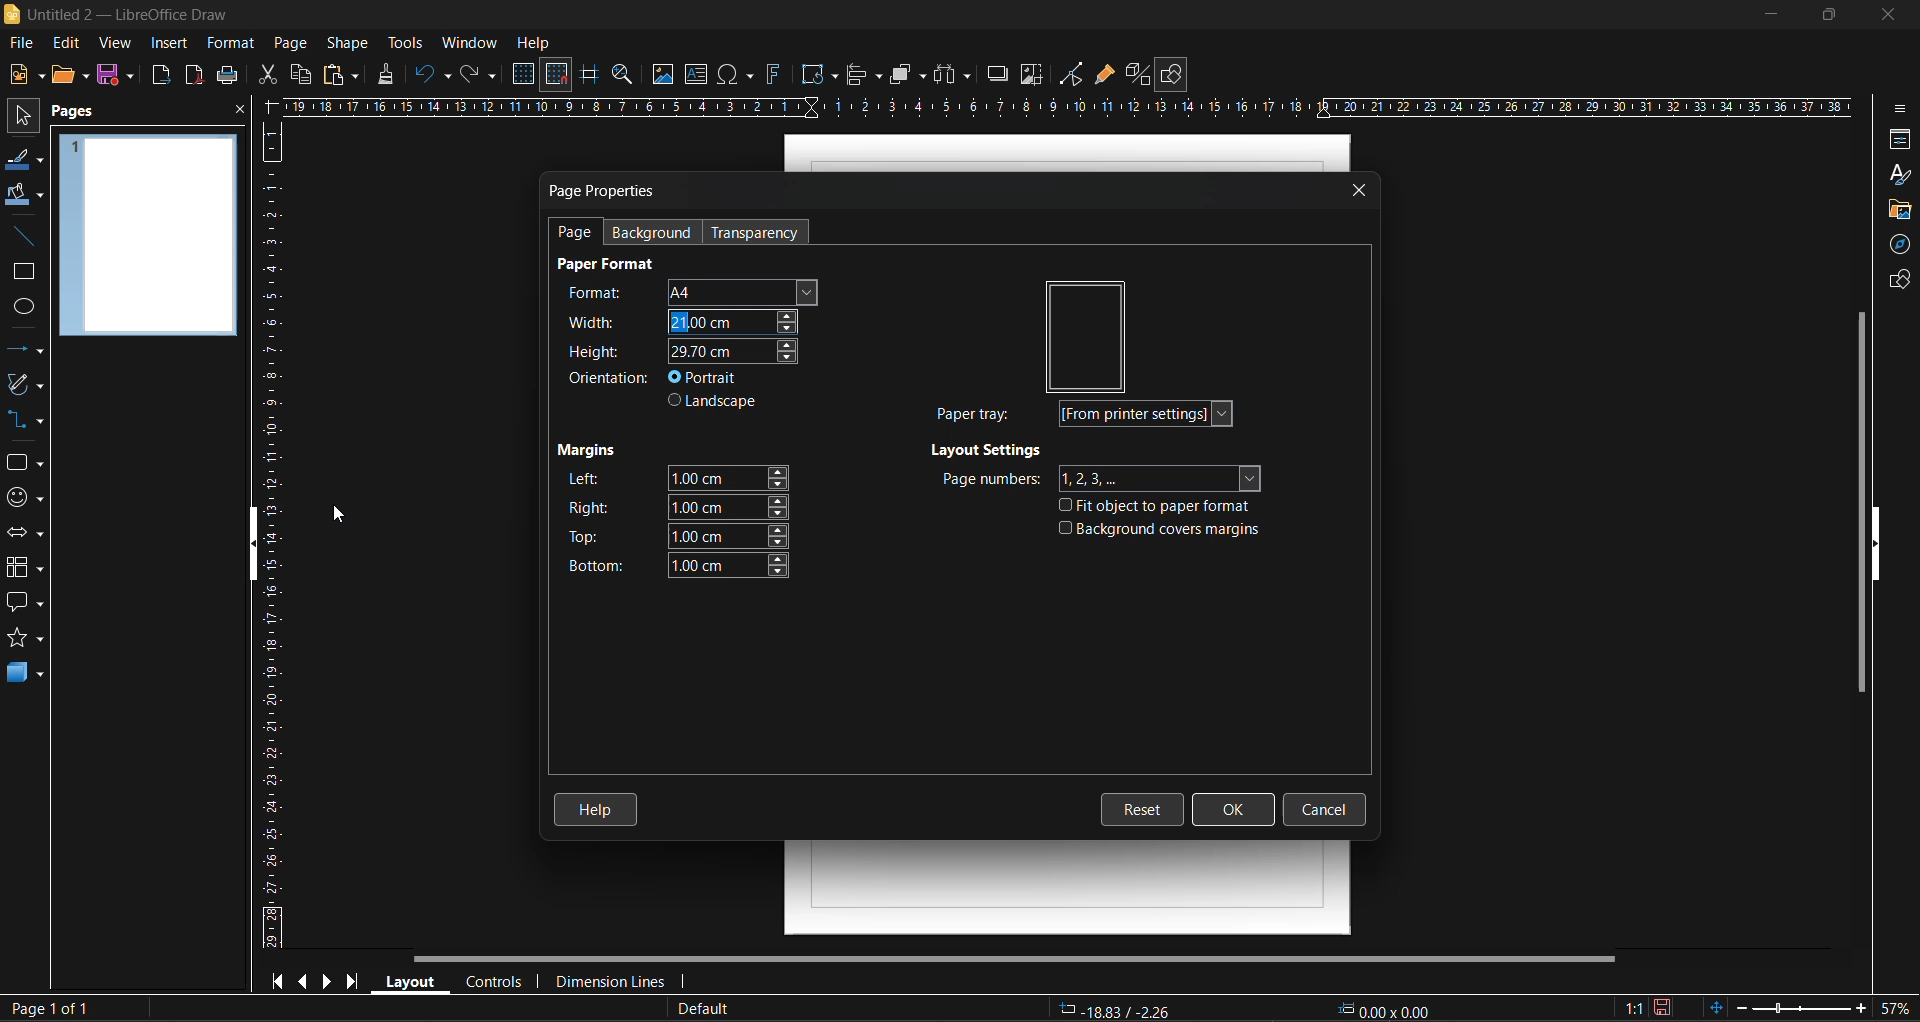  Describe the element at coordinates (22, 77) in the screenshot. I see `new` at that location.